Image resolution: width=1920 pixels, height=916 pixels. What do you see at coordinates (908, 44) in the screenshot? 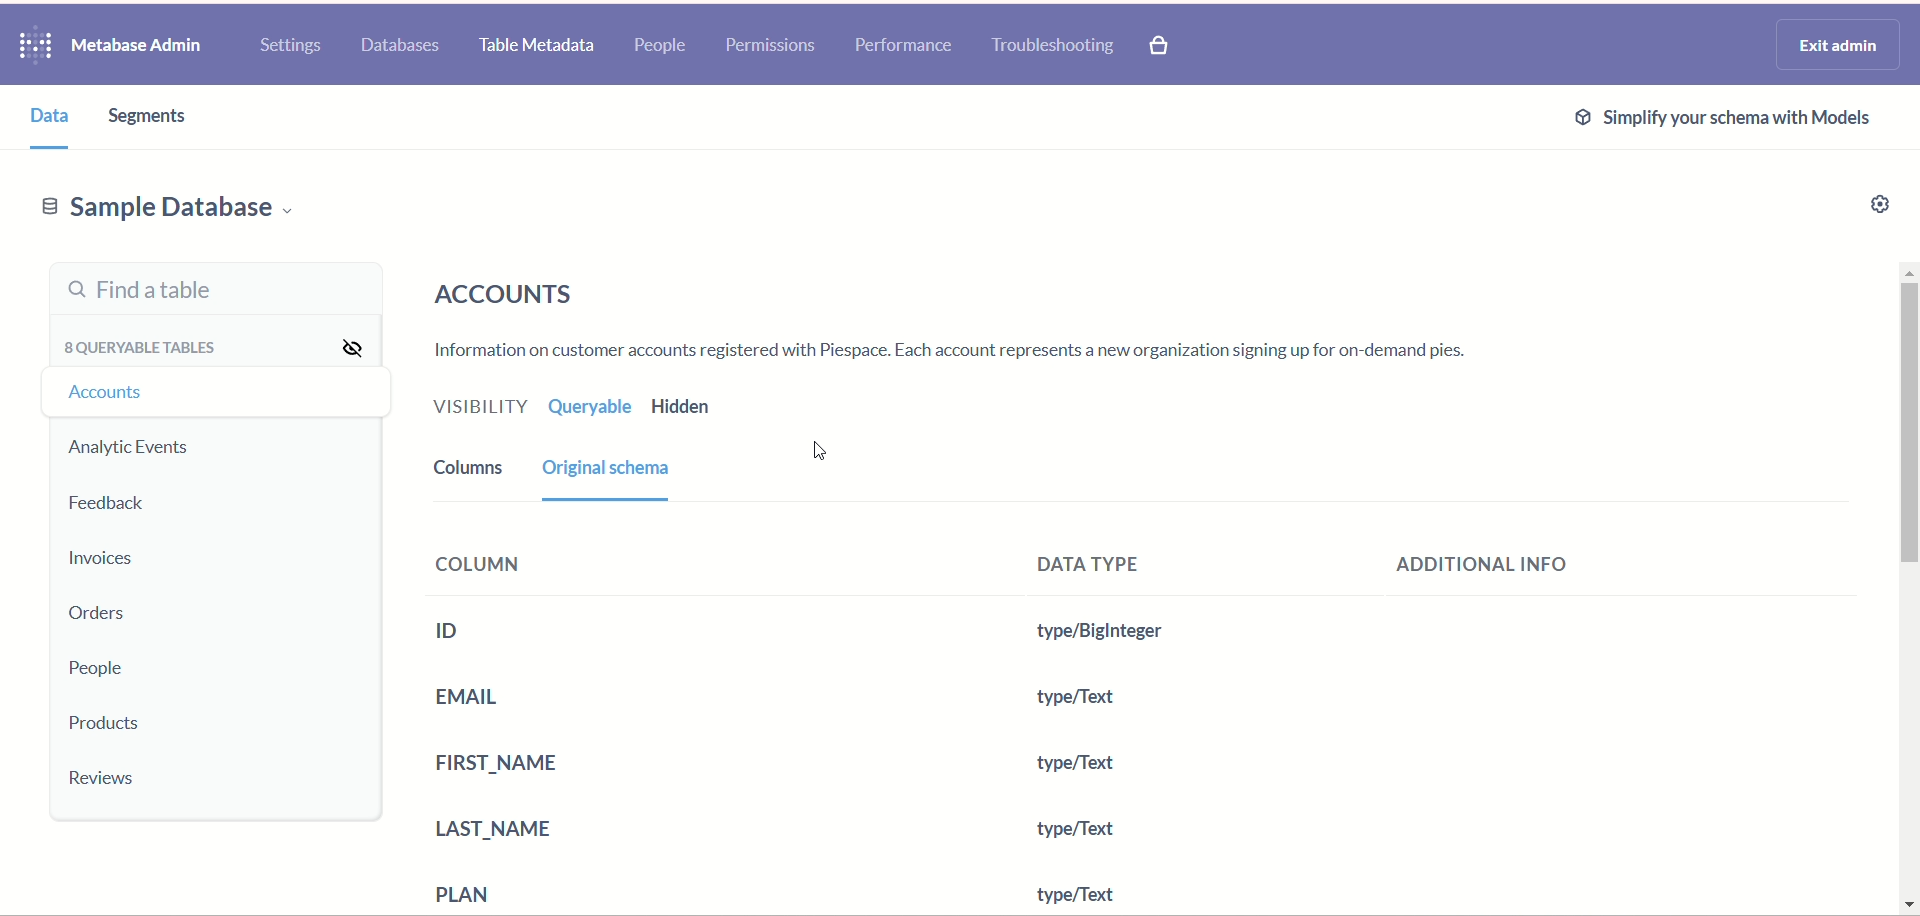
I see `performance` at bounding box center [908, 44].